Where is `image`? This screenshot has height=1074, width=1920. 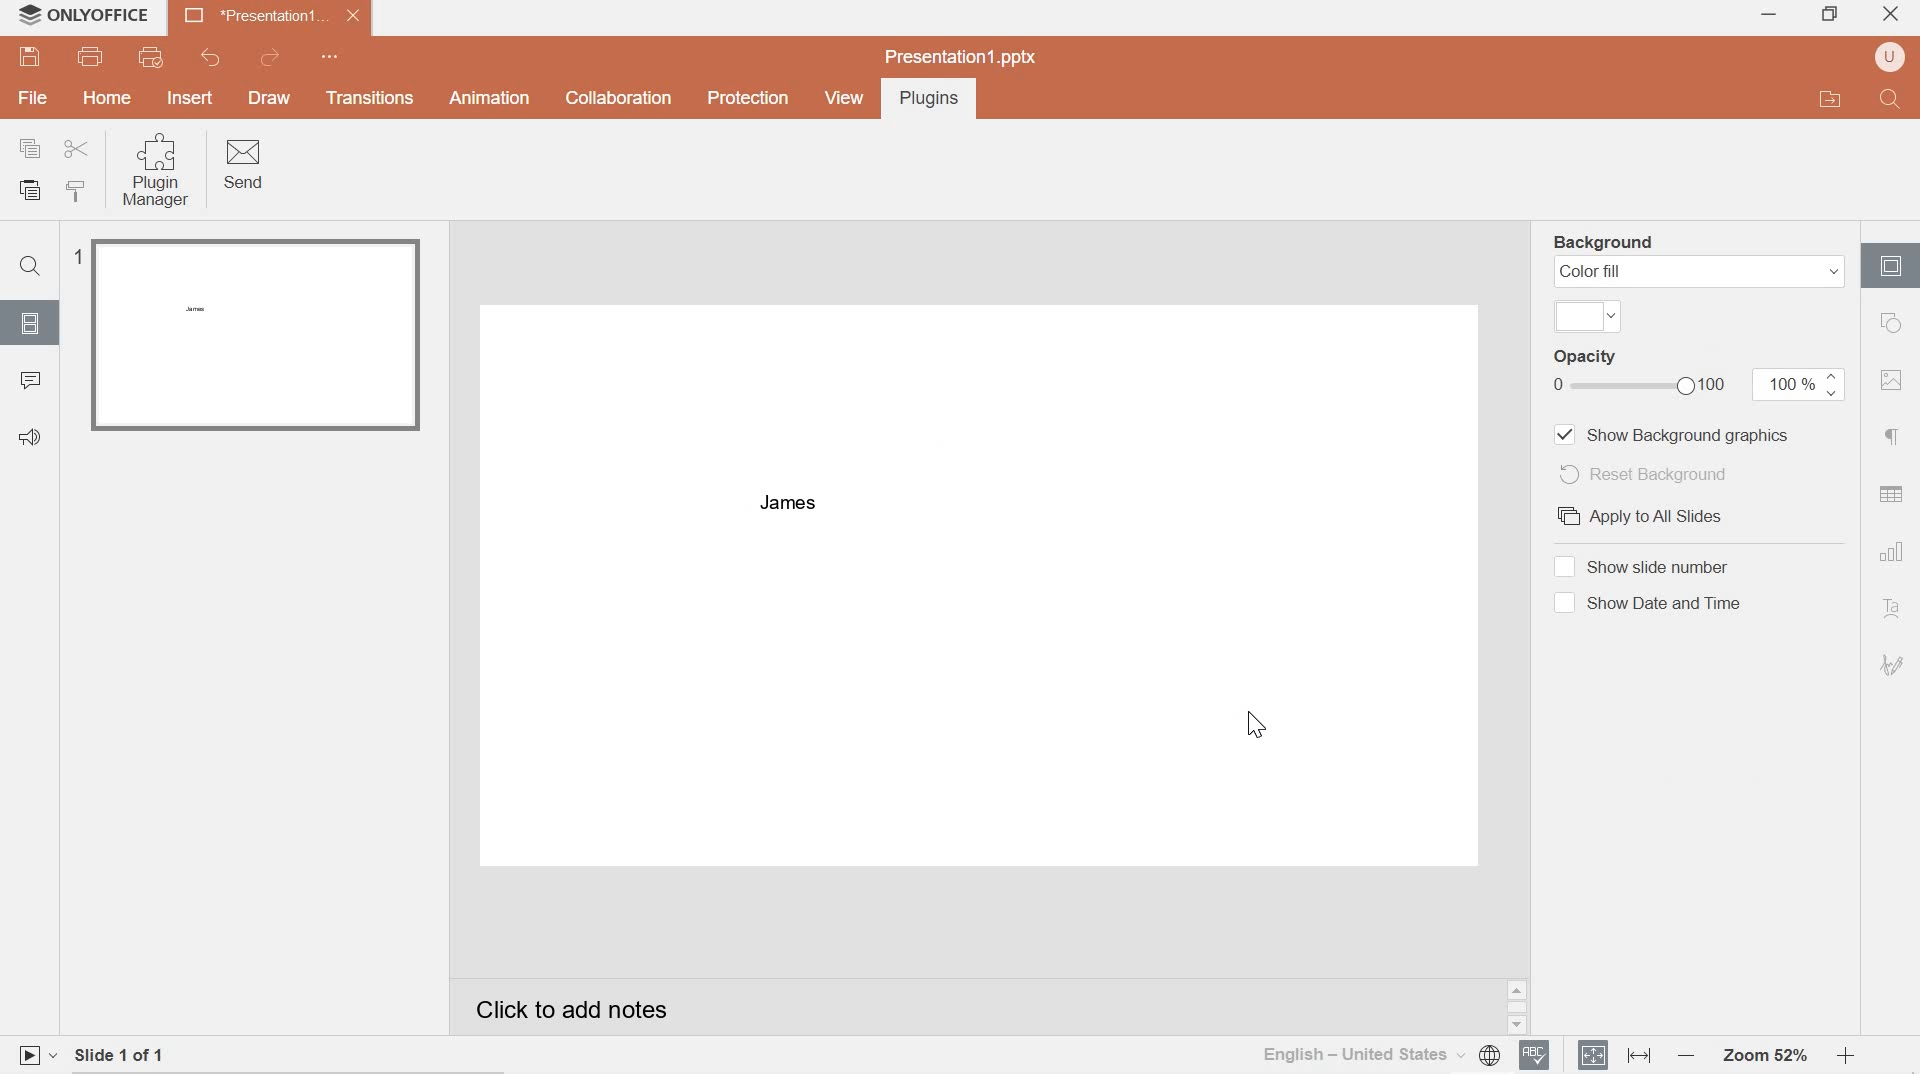
image is located at coordinates (1894, 382).